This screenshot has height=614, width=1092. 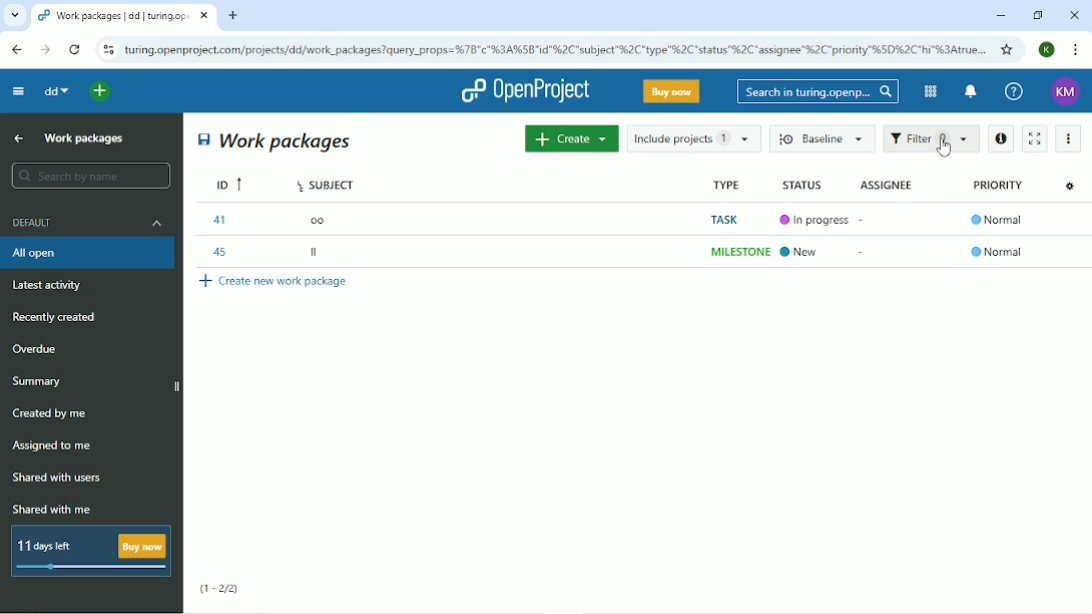 I want to click on Site address, so click(x=555, y=48).